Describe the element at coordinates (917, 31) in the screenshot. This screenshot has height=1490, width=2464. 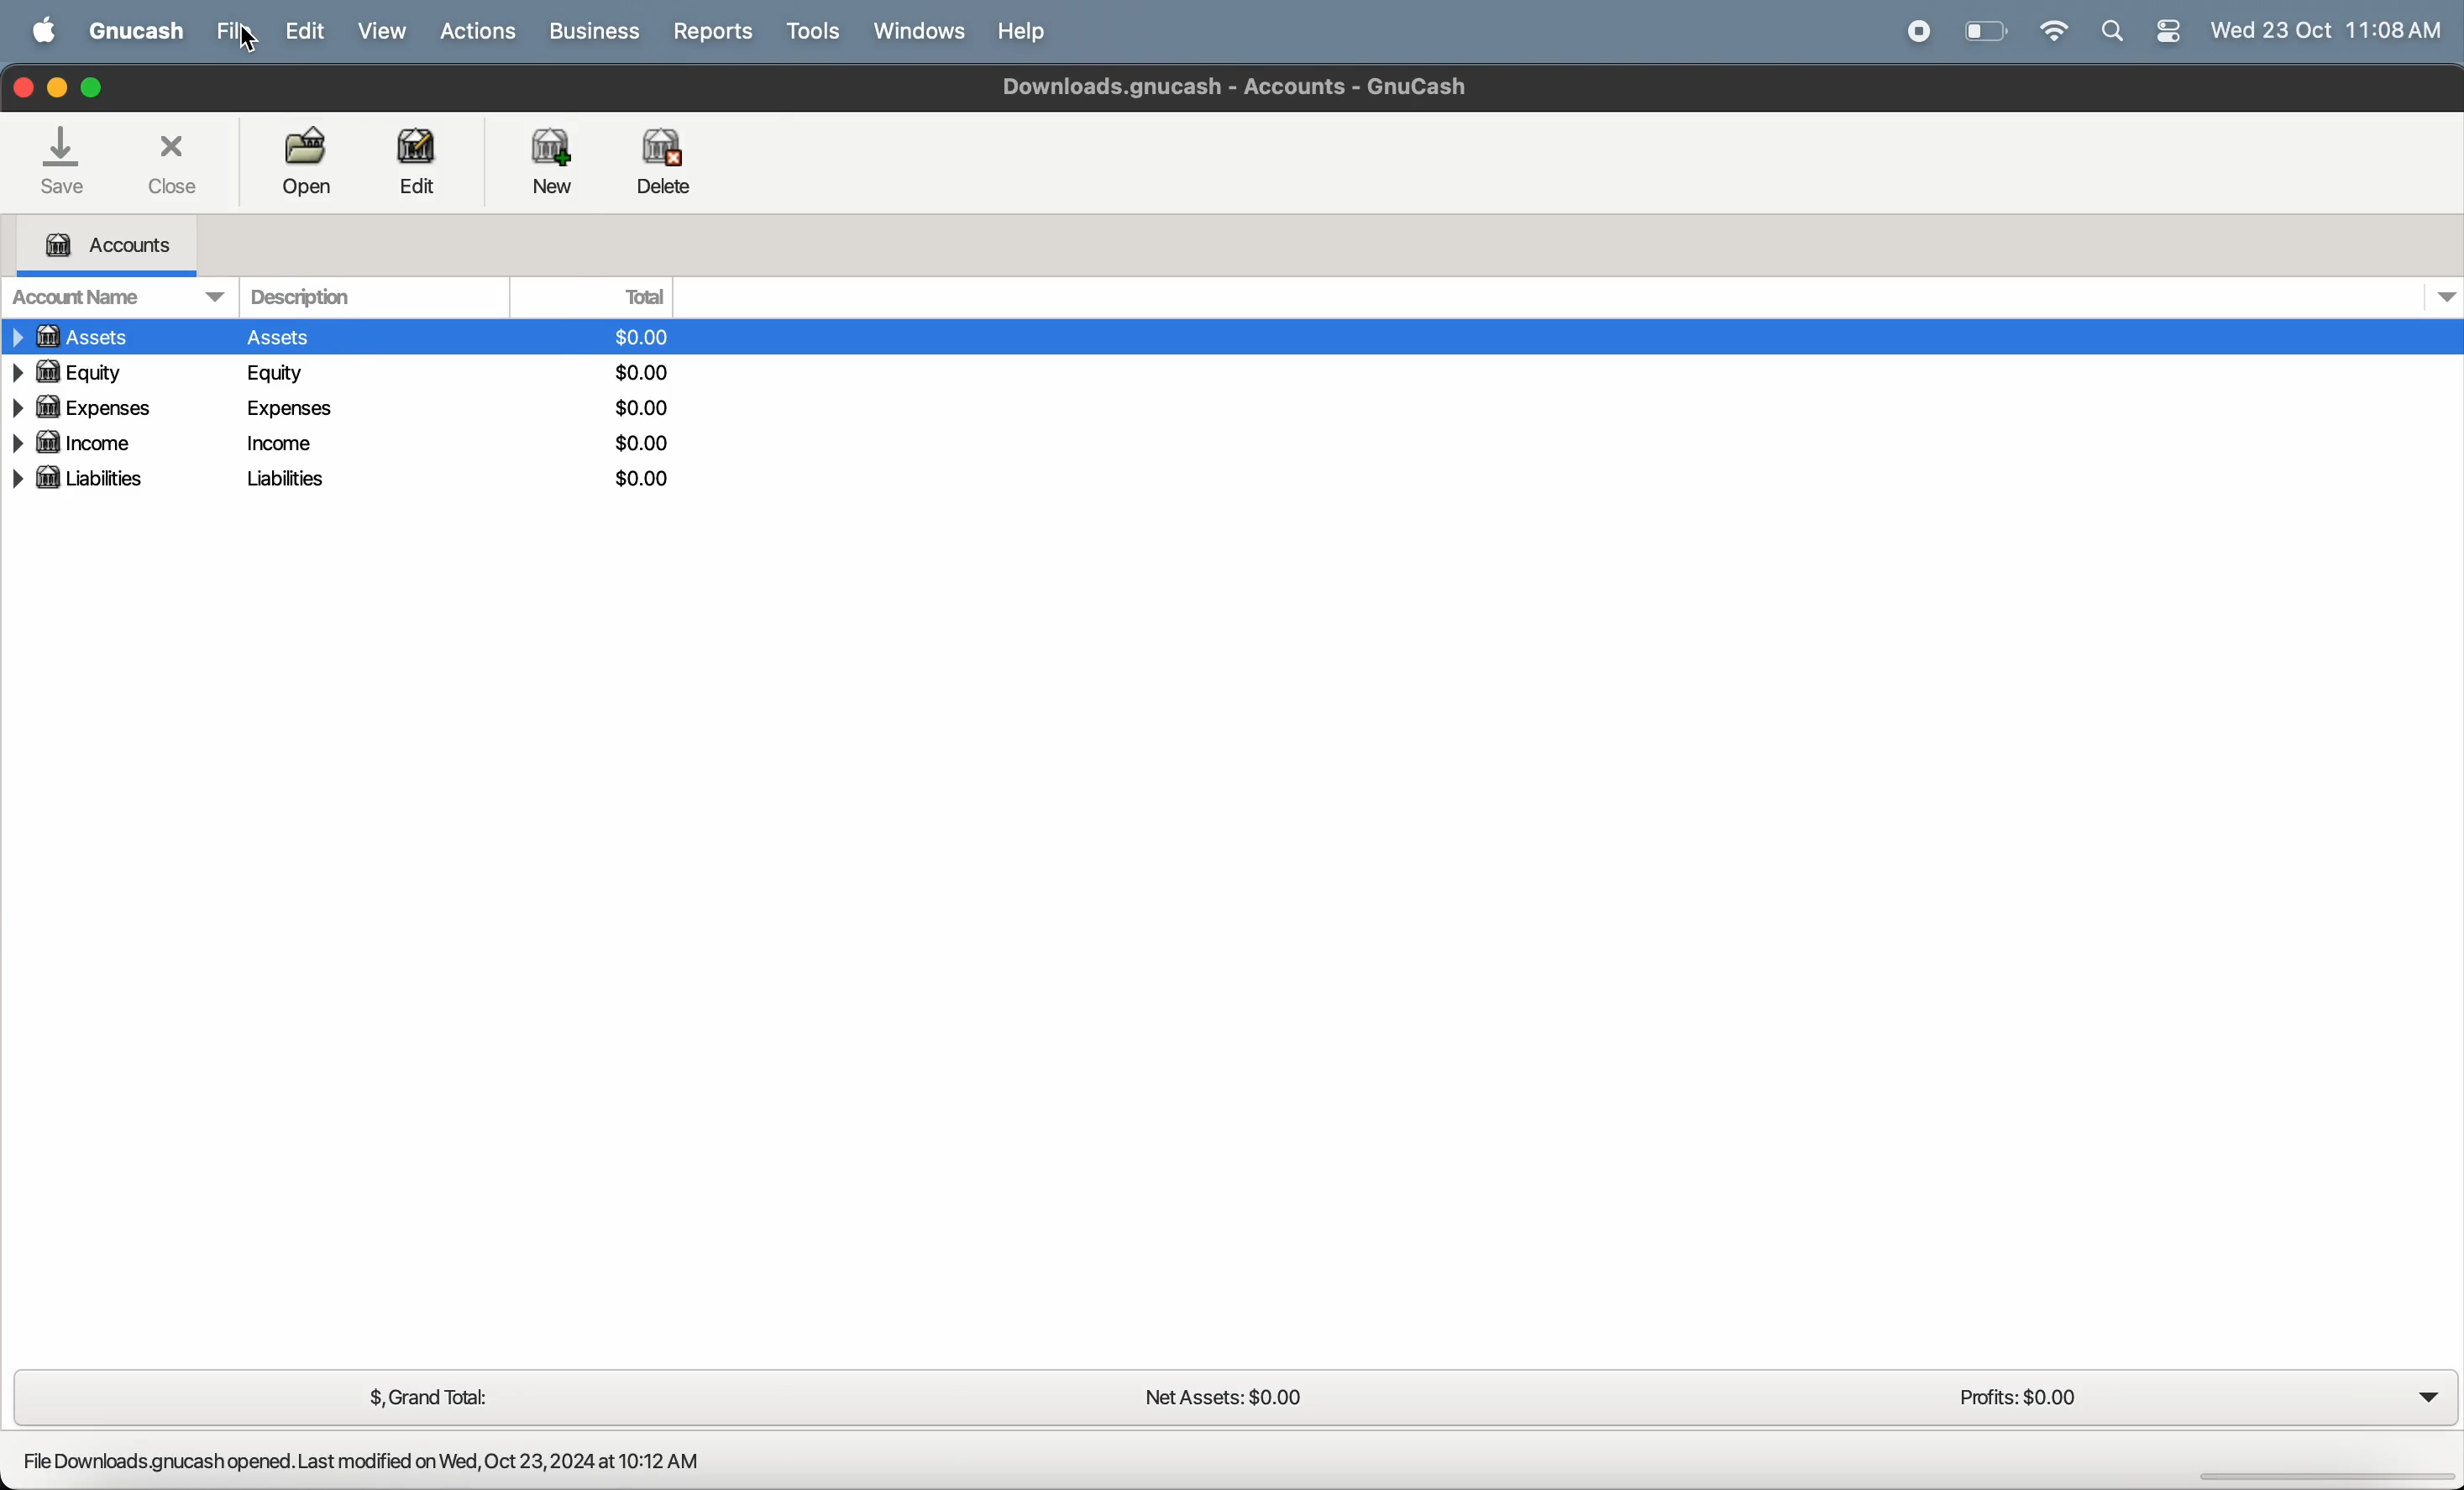
I see `windows` at that location.